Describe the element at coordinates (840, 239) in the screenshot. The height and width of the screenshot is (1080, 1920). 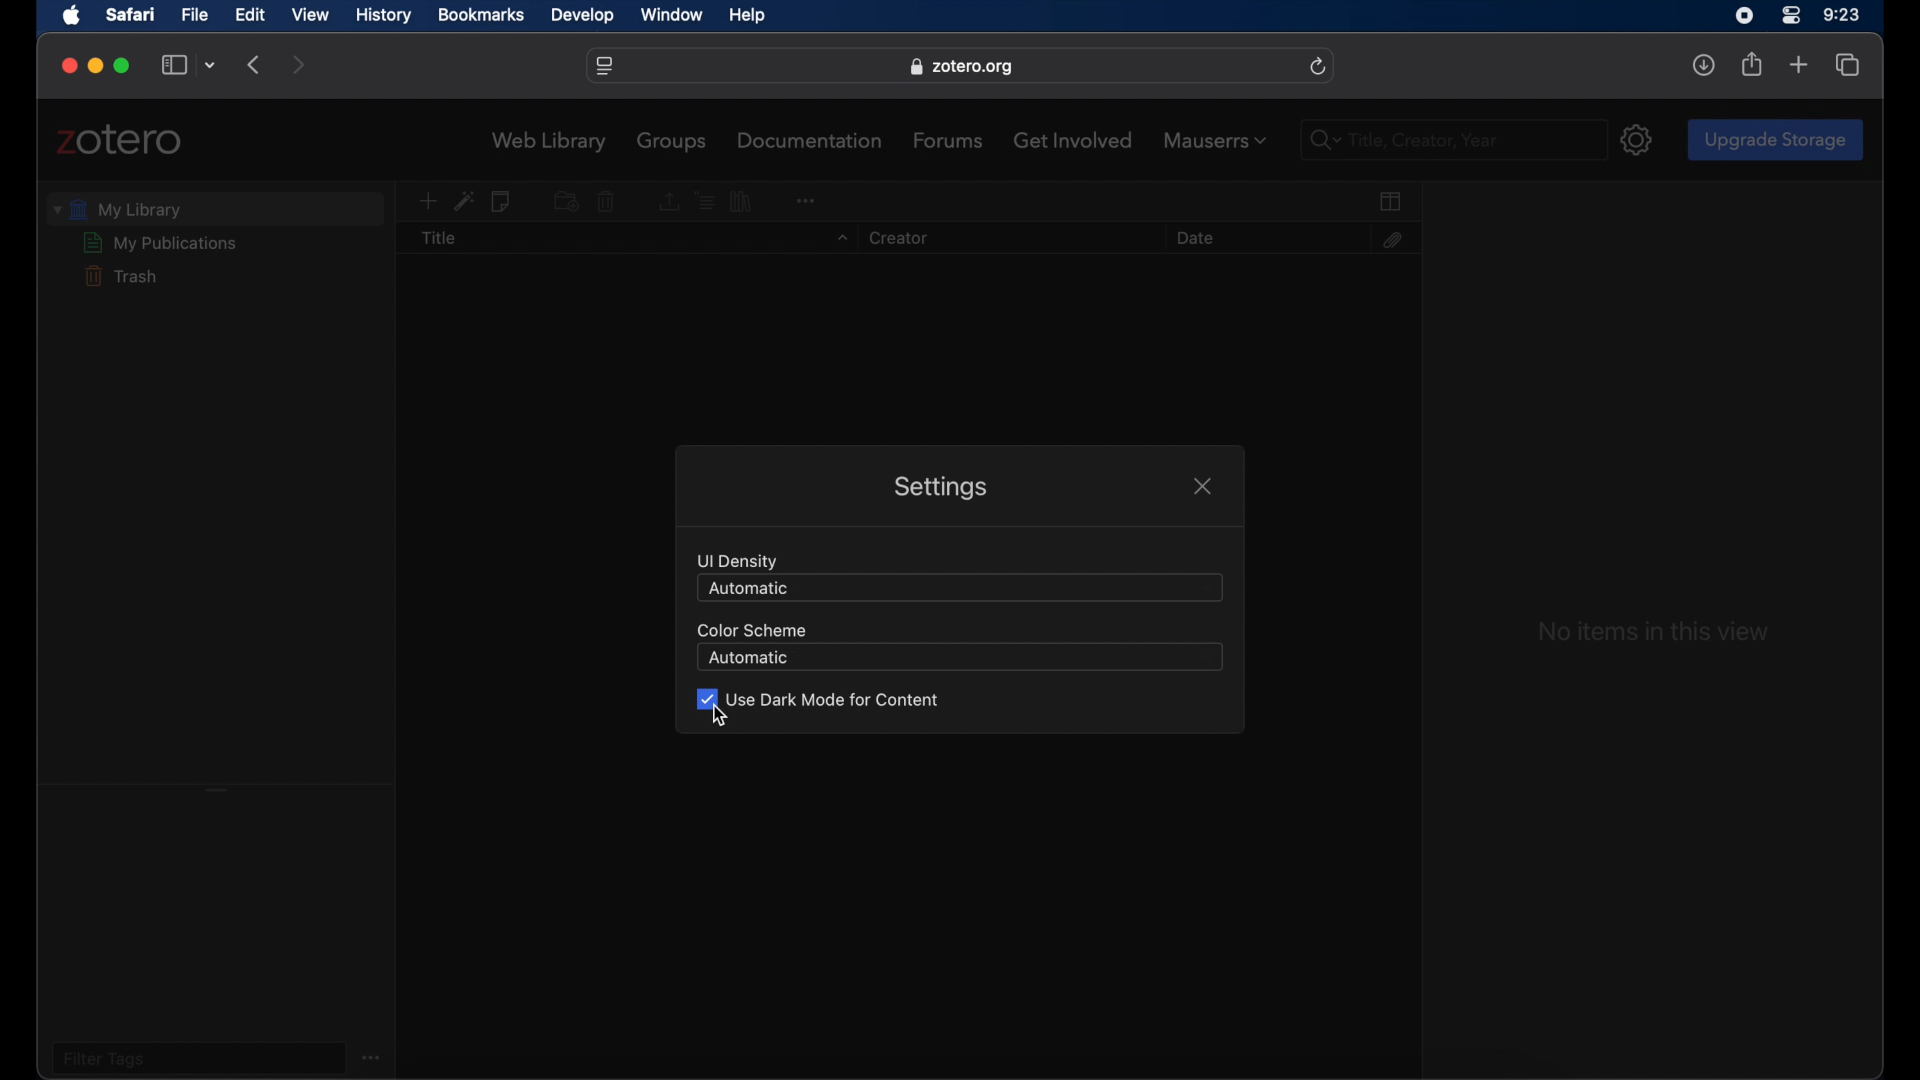
I see `dropdown` at that location.